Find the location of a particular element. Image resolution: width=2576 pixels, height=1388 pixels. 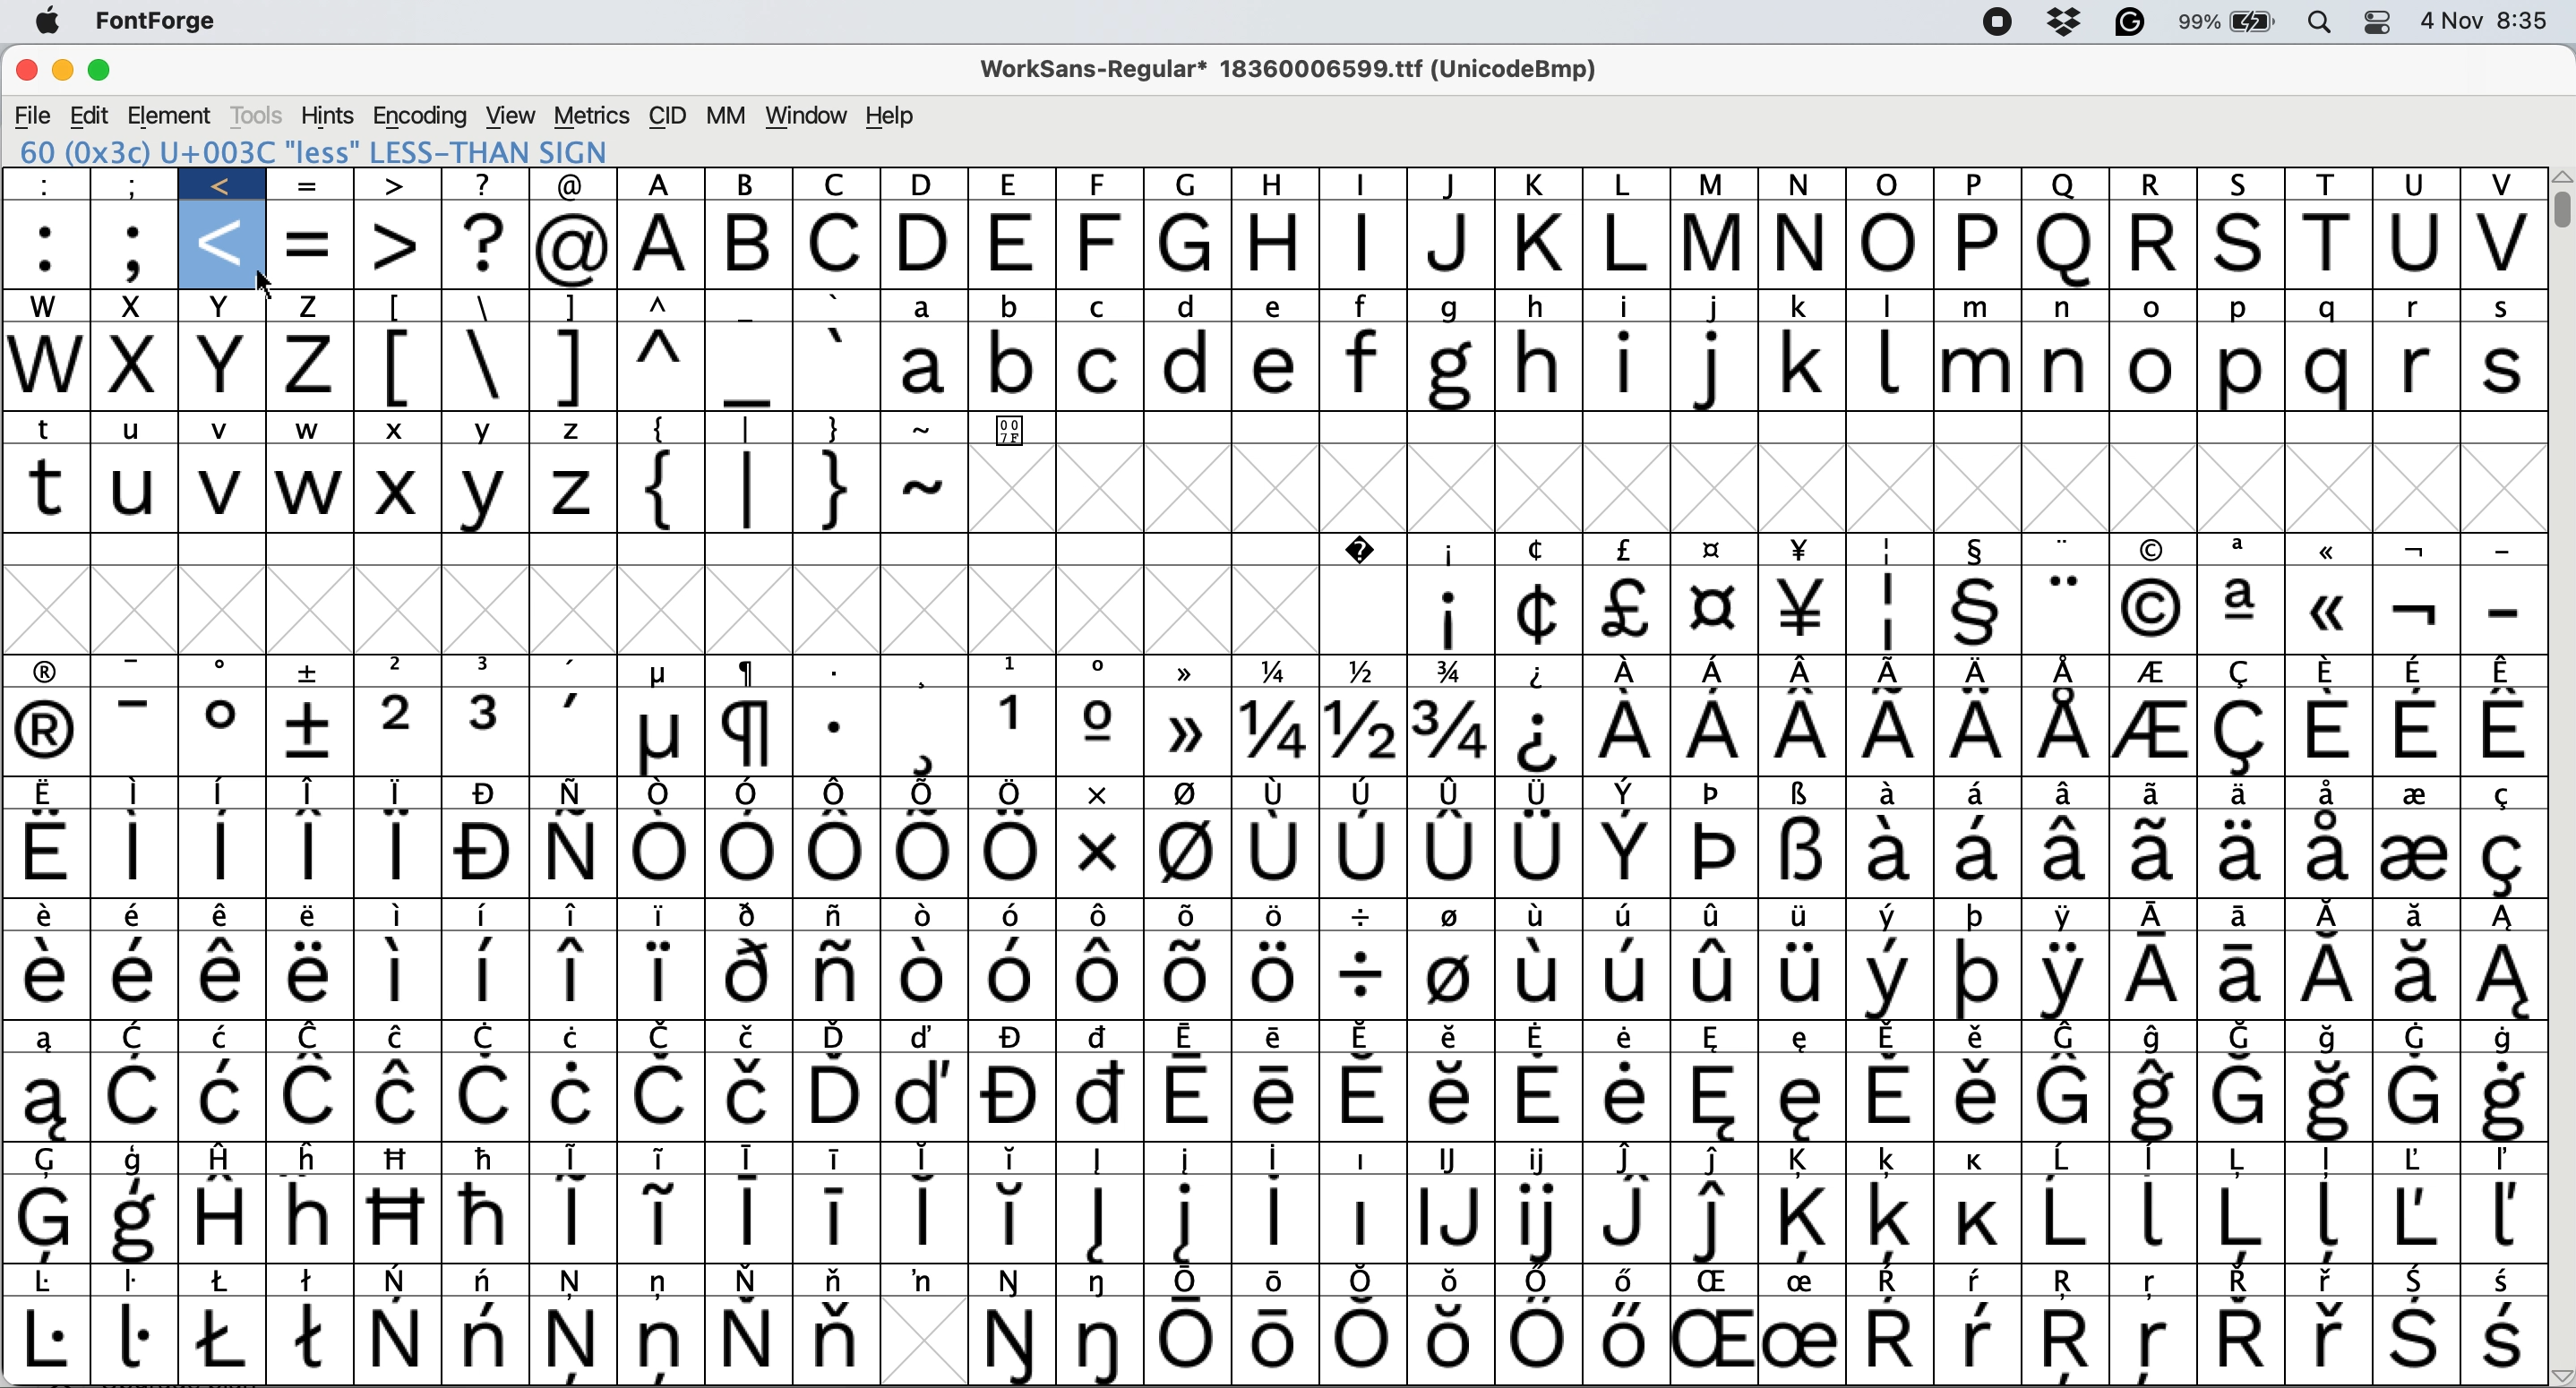

Symbol is located at coordinates (1892, 794).